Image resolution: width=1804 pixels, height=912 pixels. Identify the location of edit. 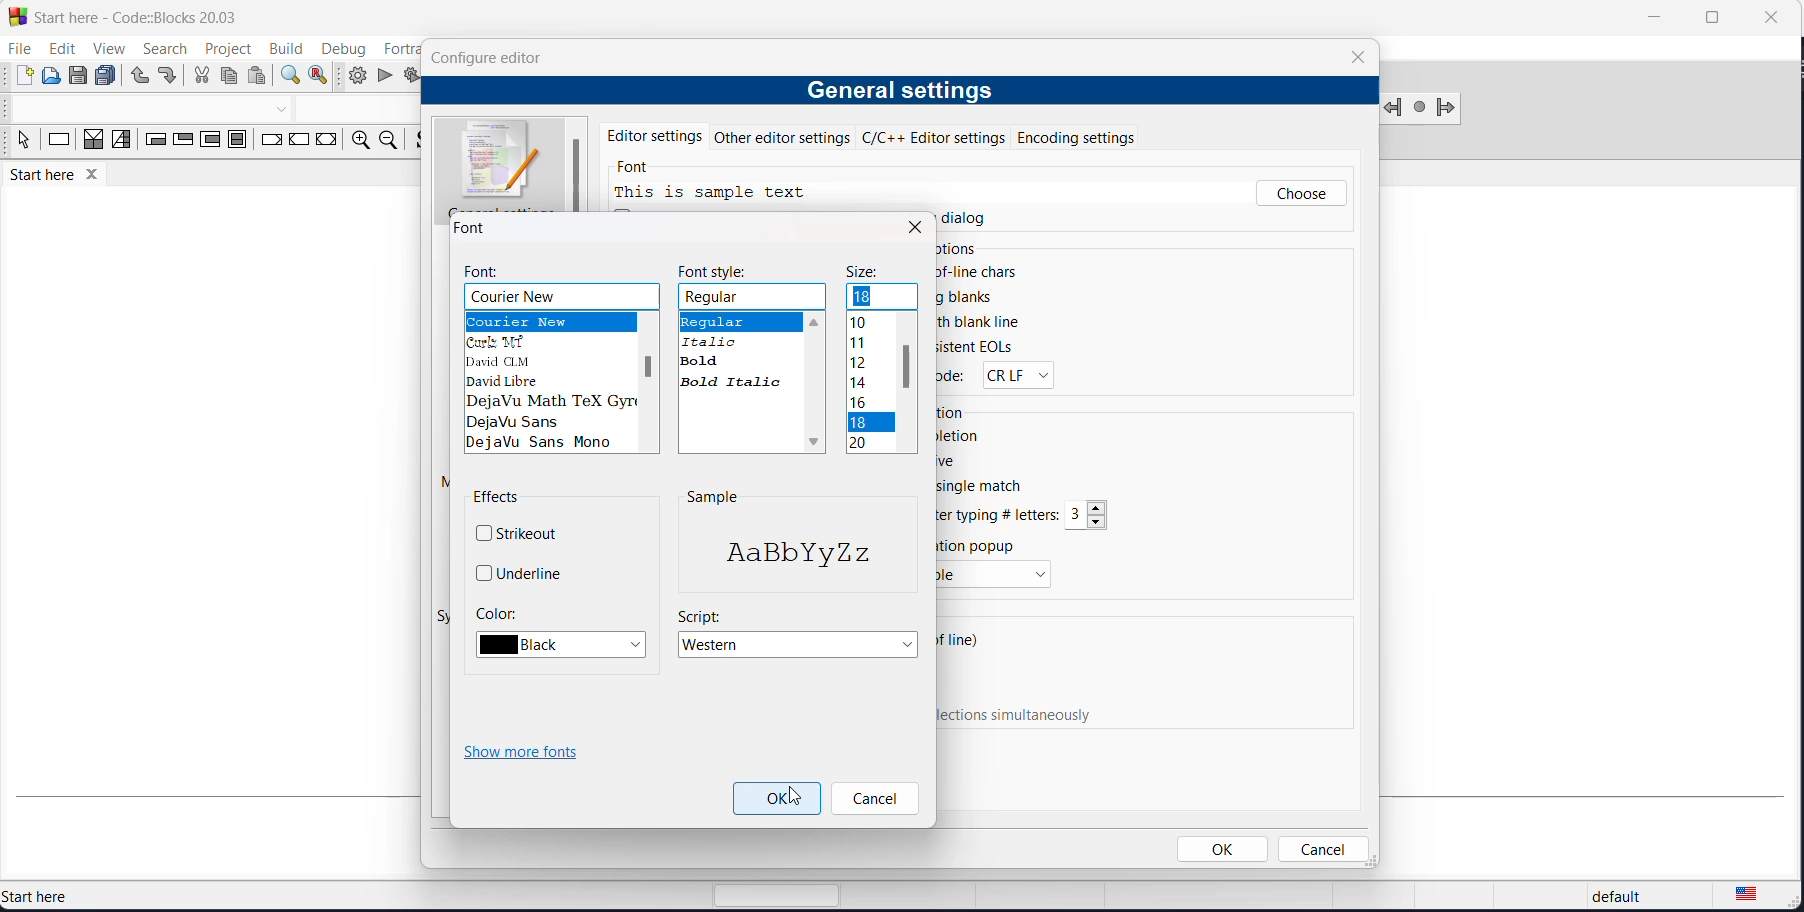
(58, 49).